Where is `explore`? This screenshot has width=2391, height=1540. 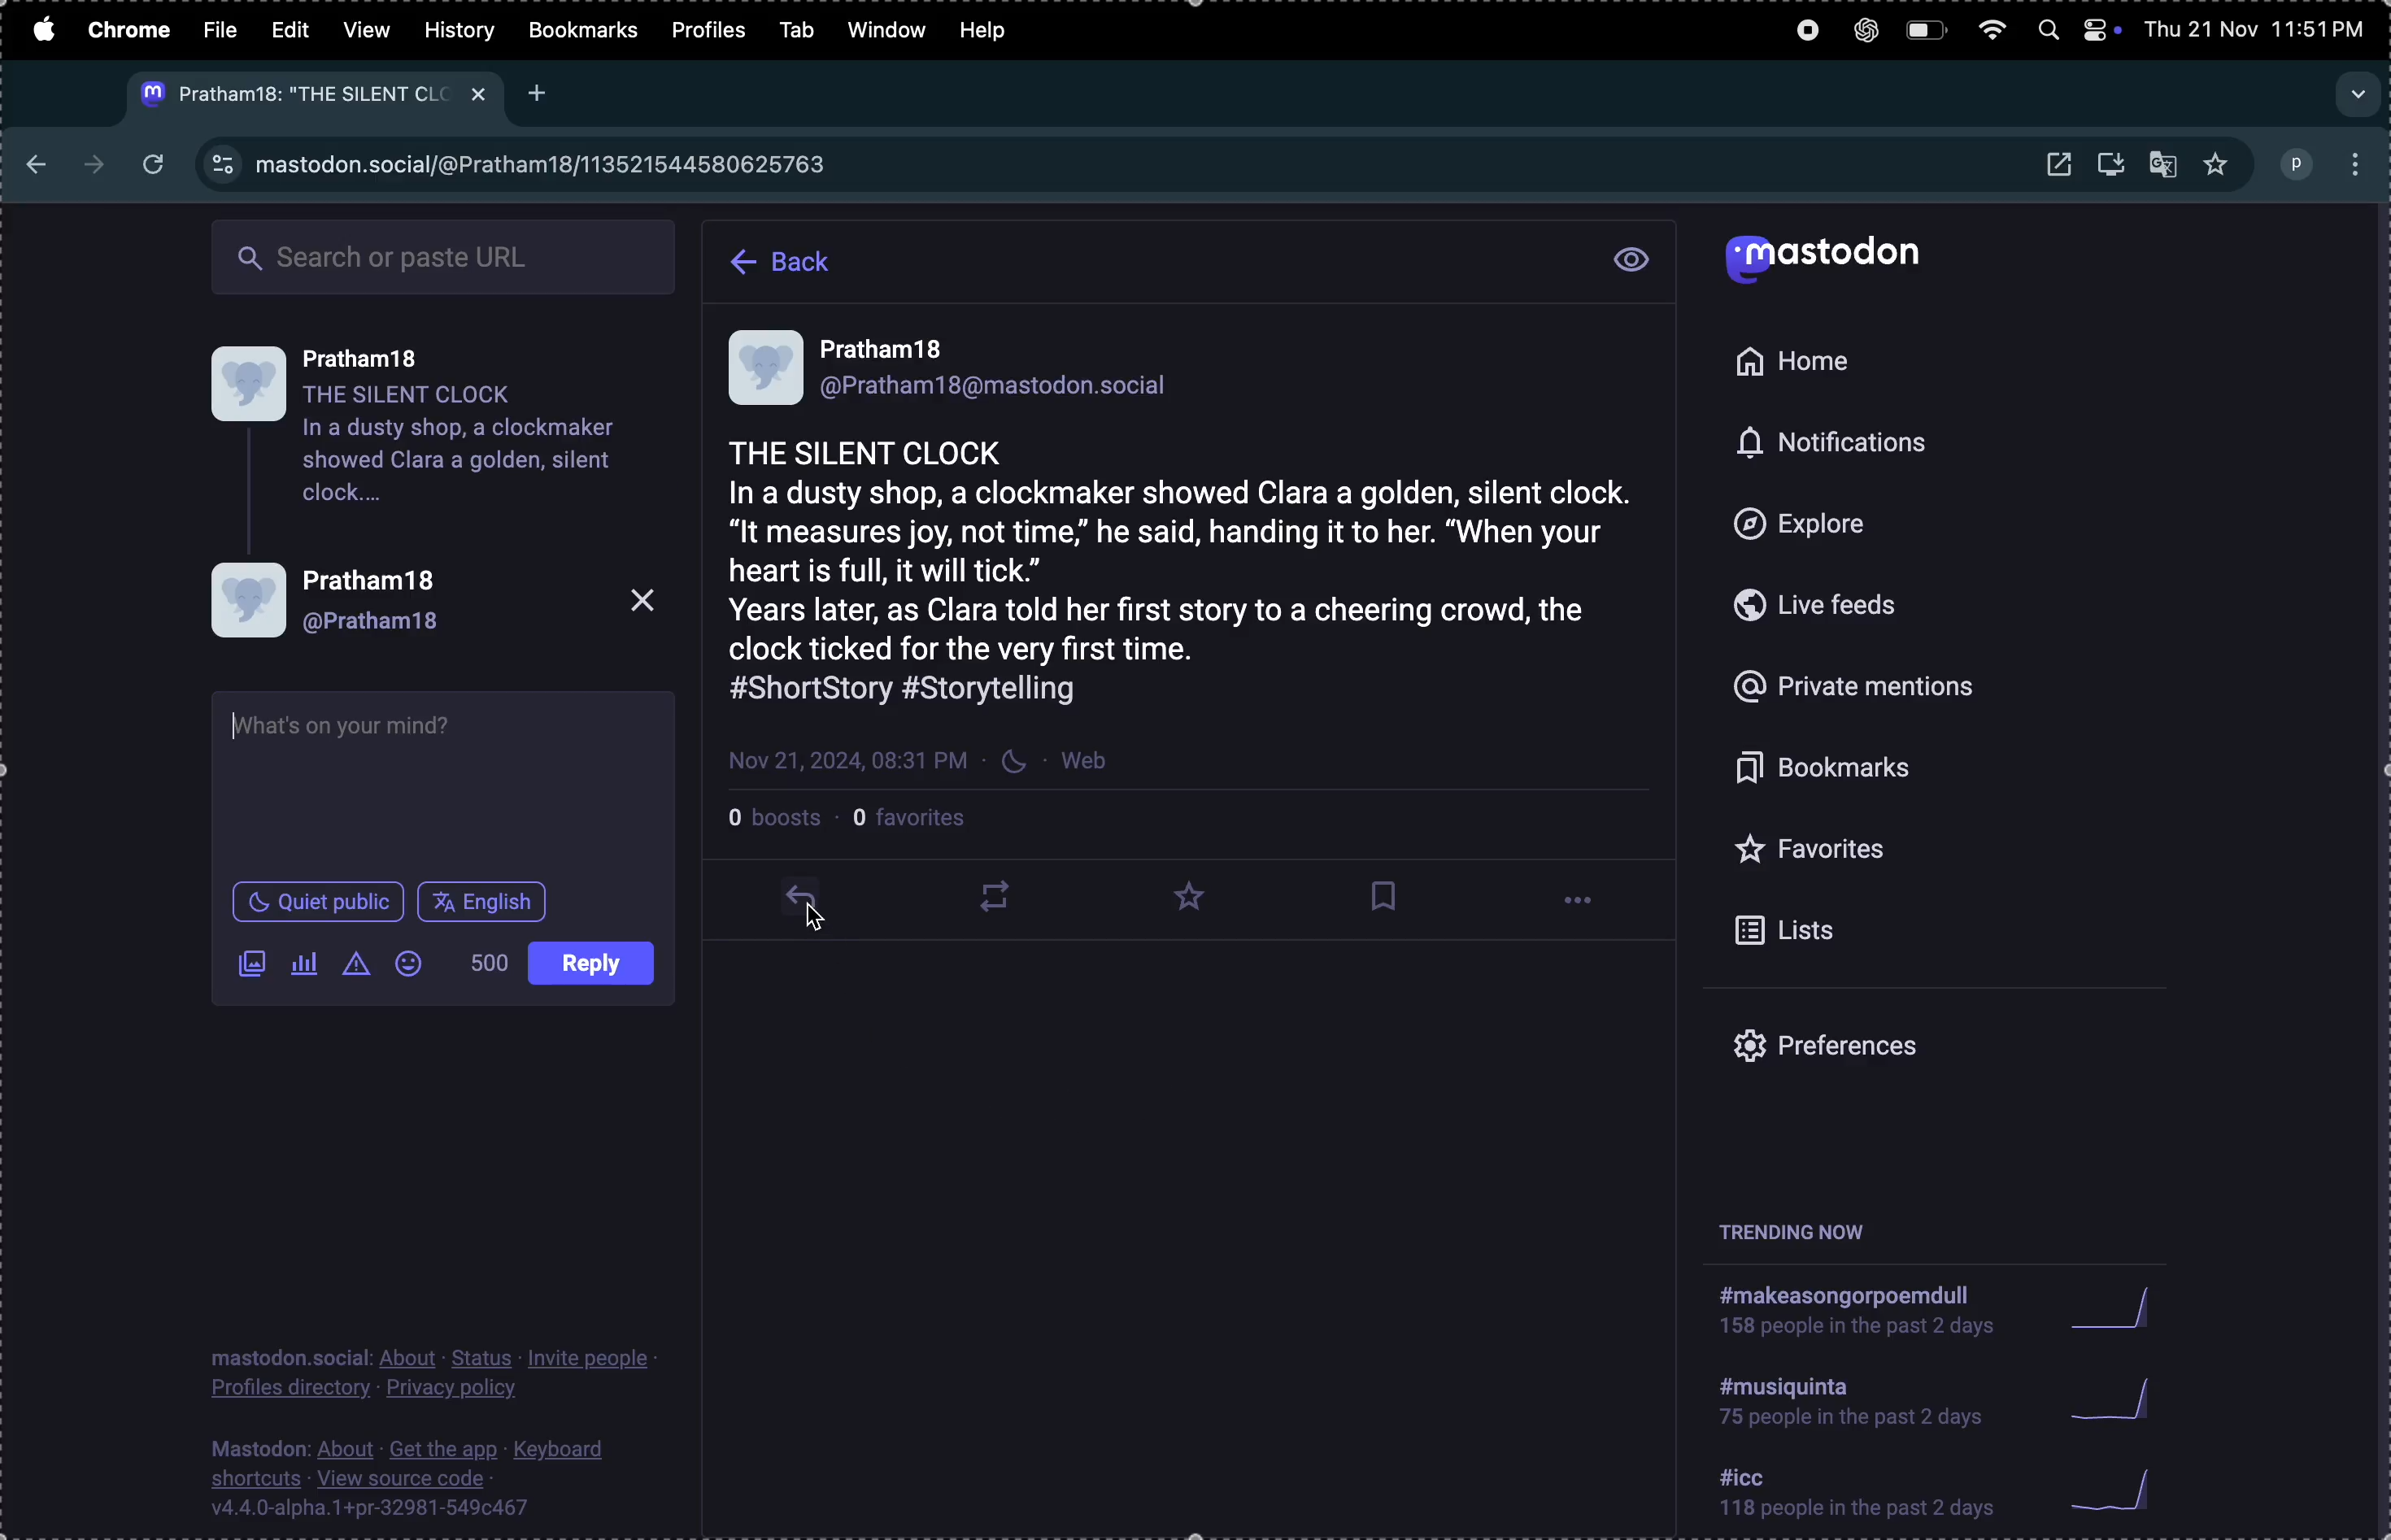 explore is located at coordinates (1836, 525).